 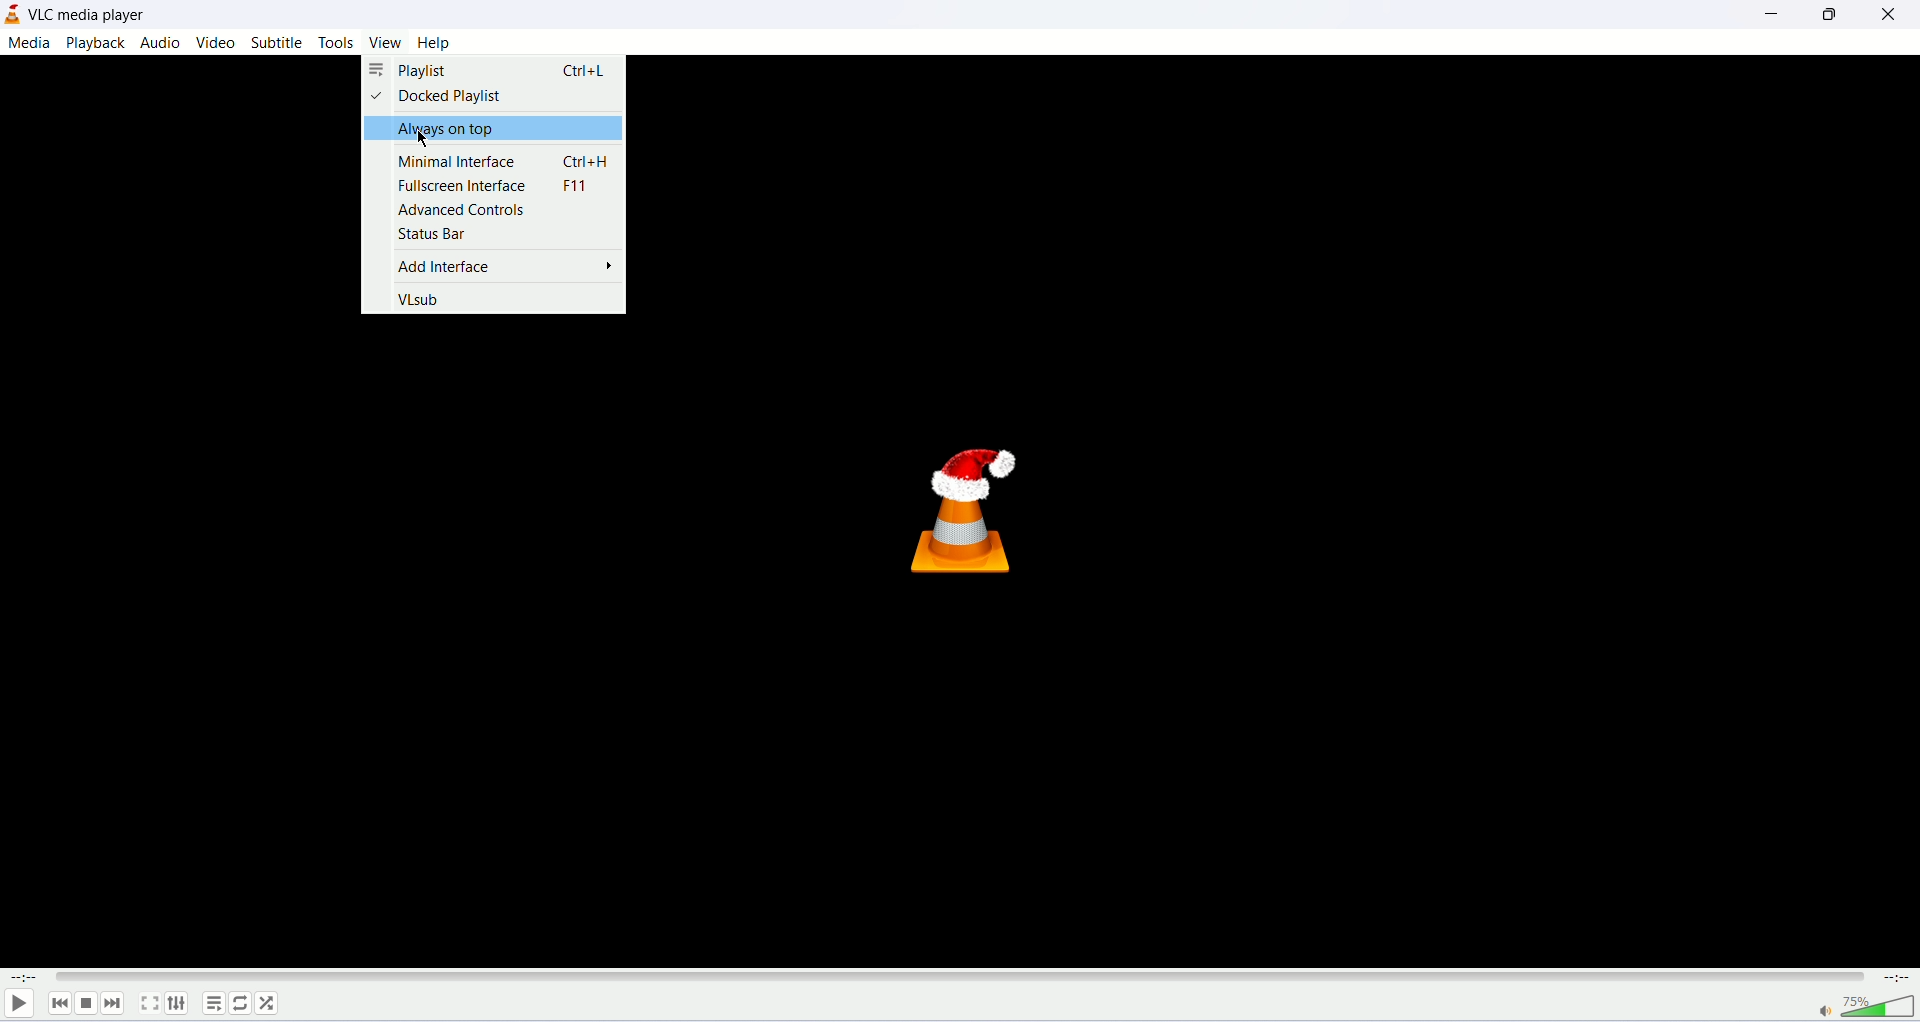 I want to click on minimal interface, so click(x=506, y=158).